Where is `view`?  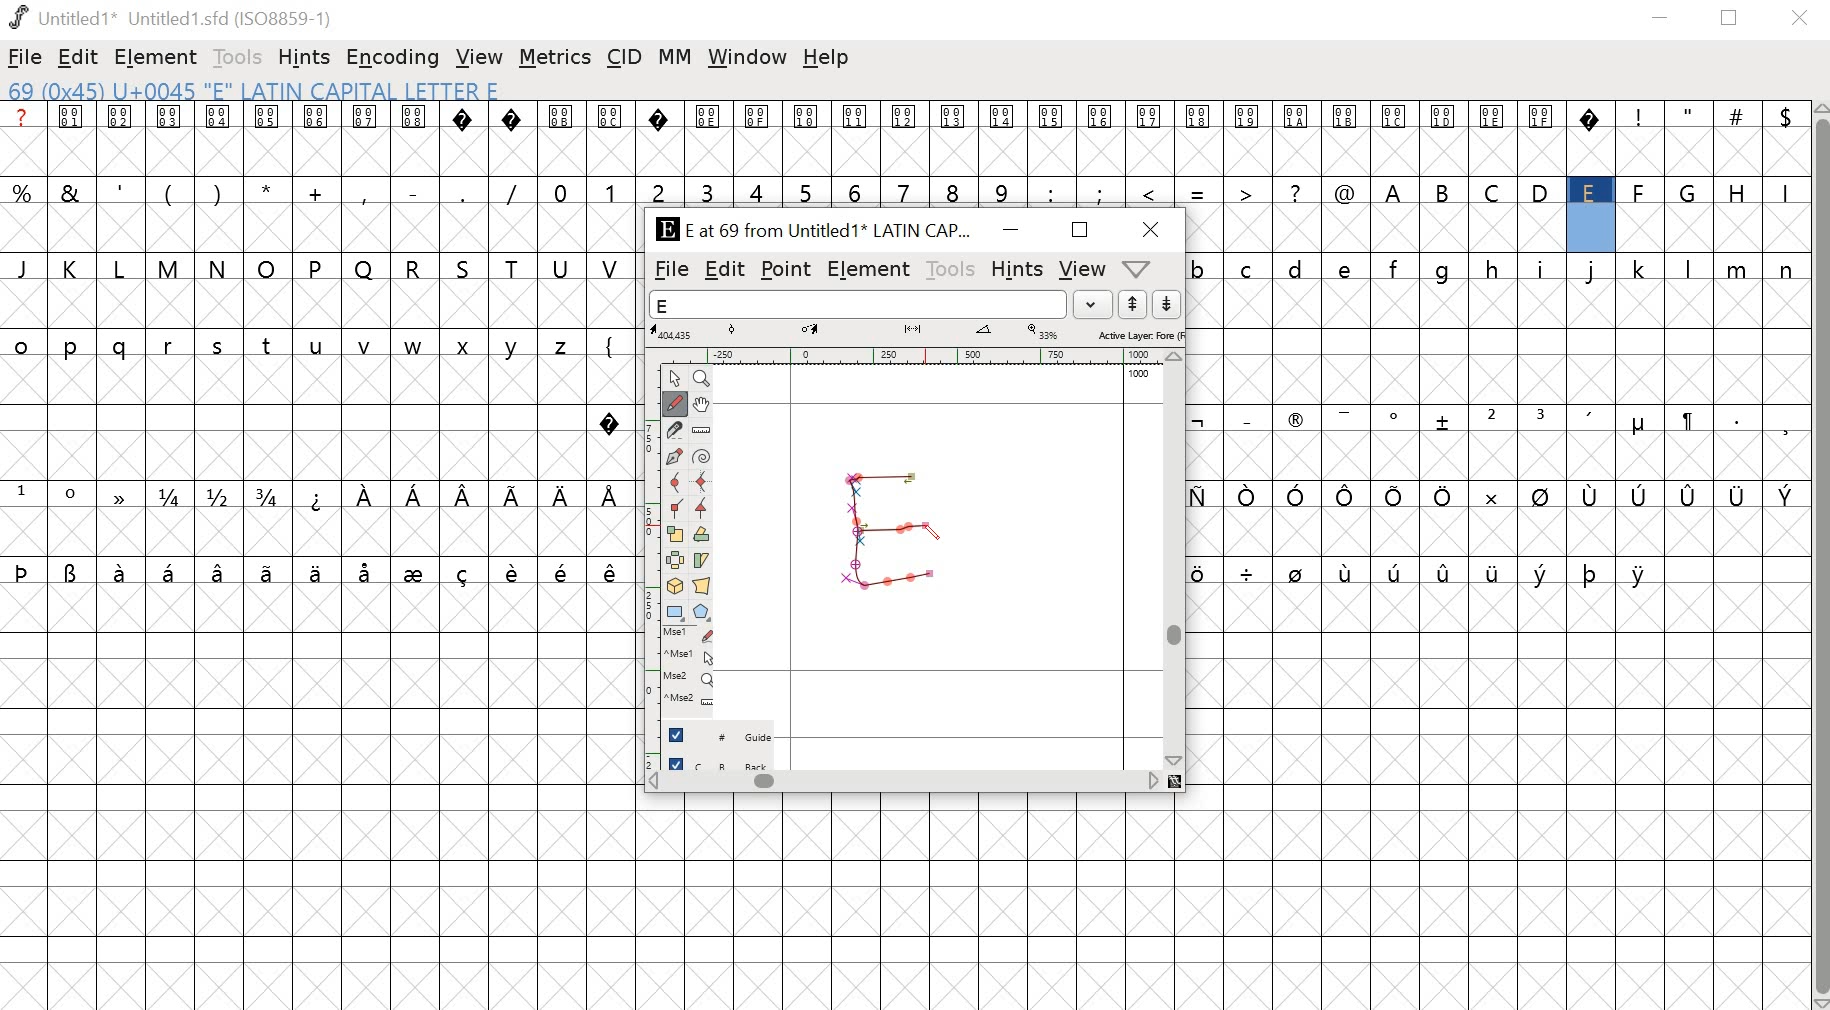 view is located at coordinates (480, 57).